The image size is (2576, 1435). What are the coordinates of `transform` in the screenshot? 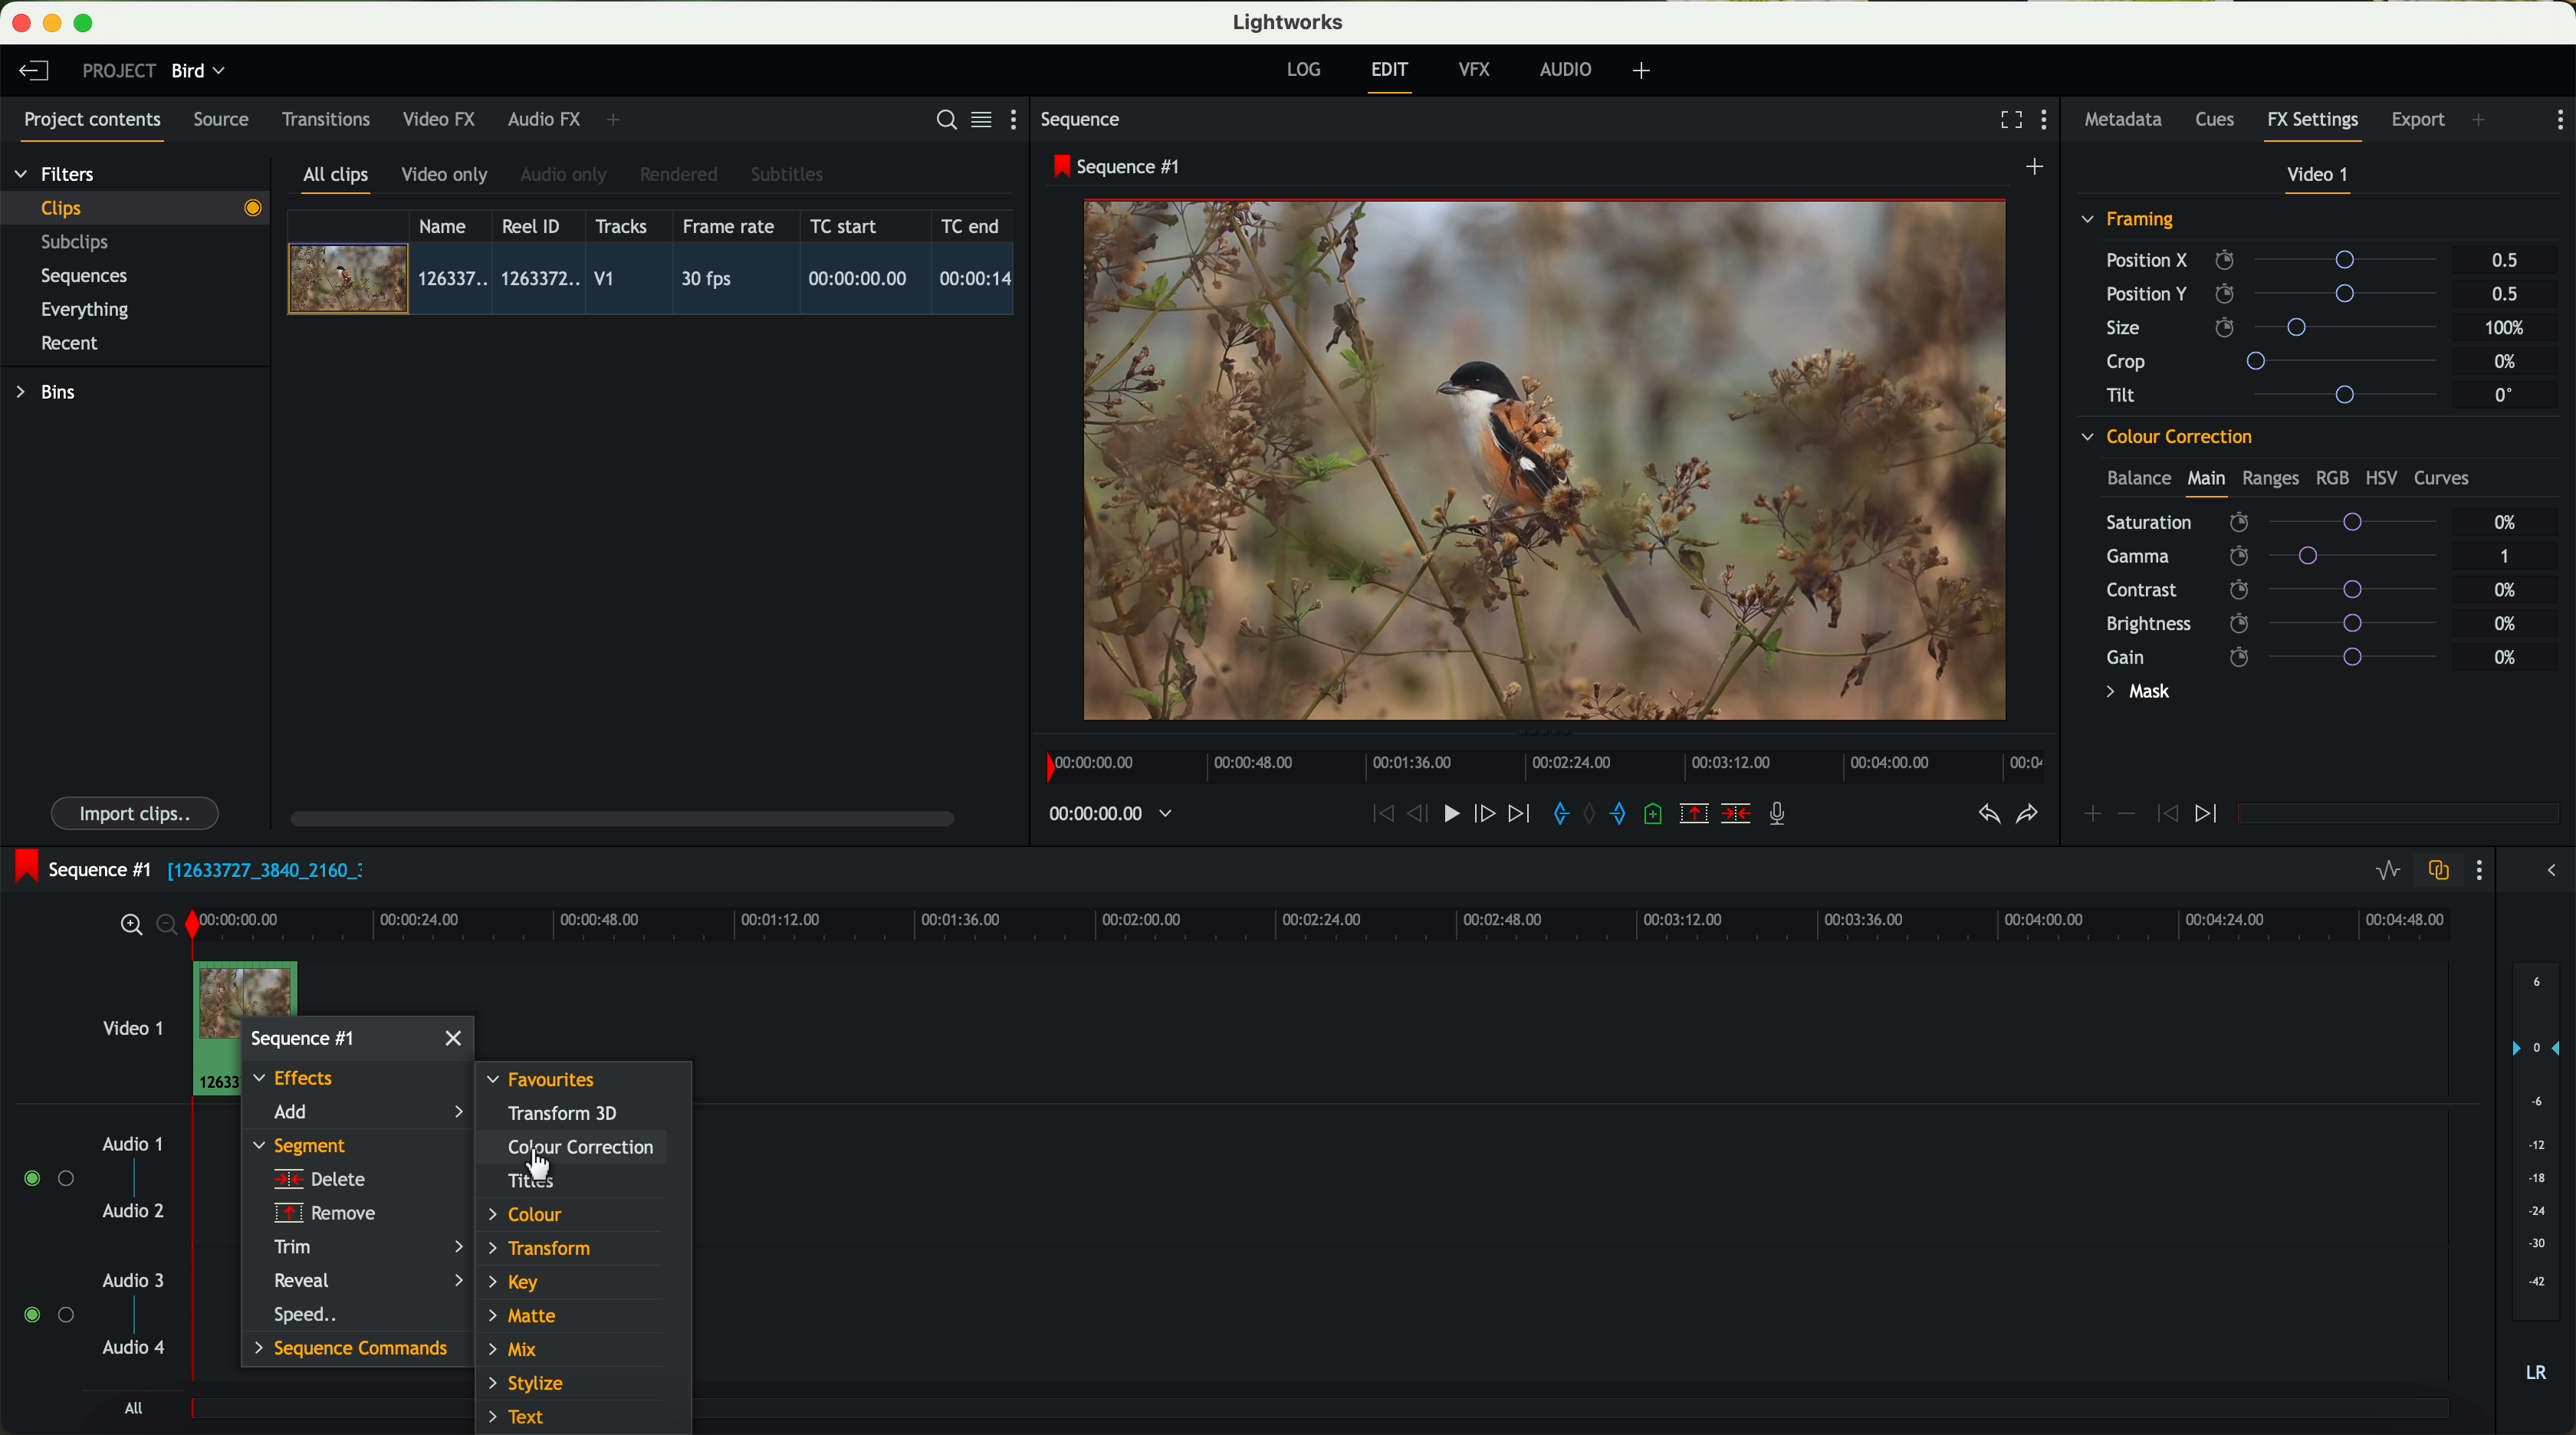 It's located at (541, 1247).